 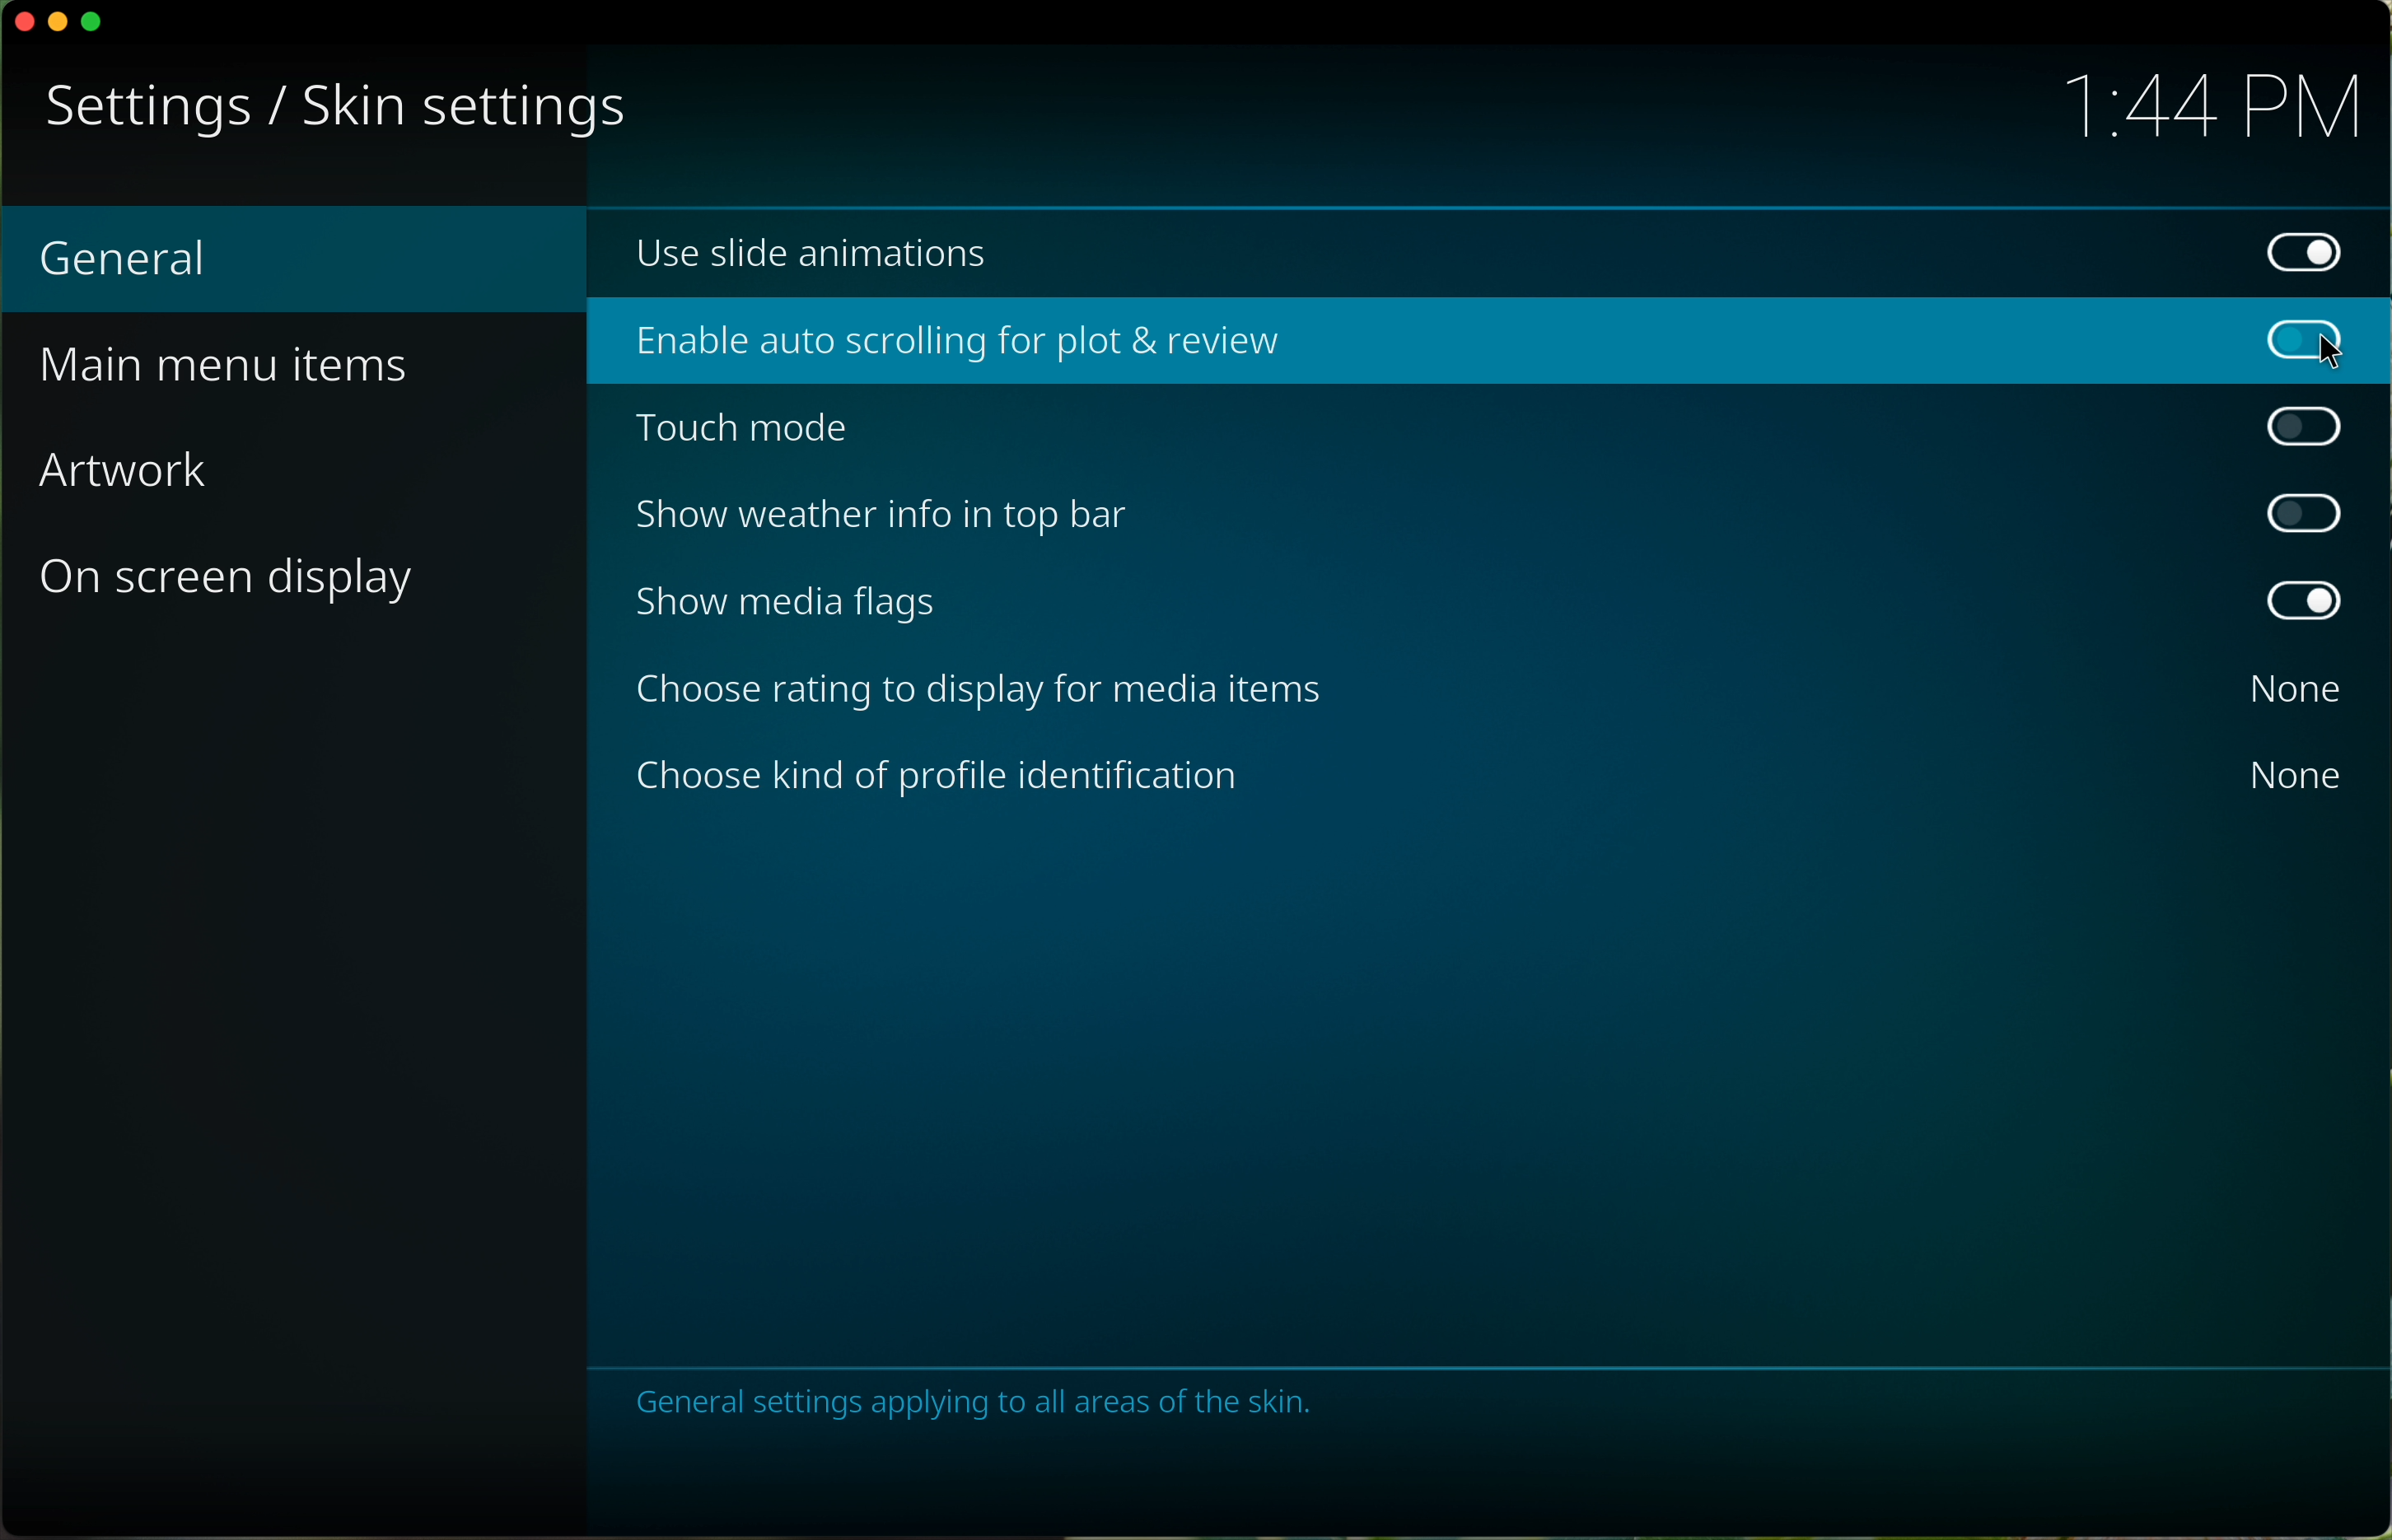 What do you see at coordinates (230, 584) in the screenshot?
I see `on screen display` at bounding box center [230, 584].